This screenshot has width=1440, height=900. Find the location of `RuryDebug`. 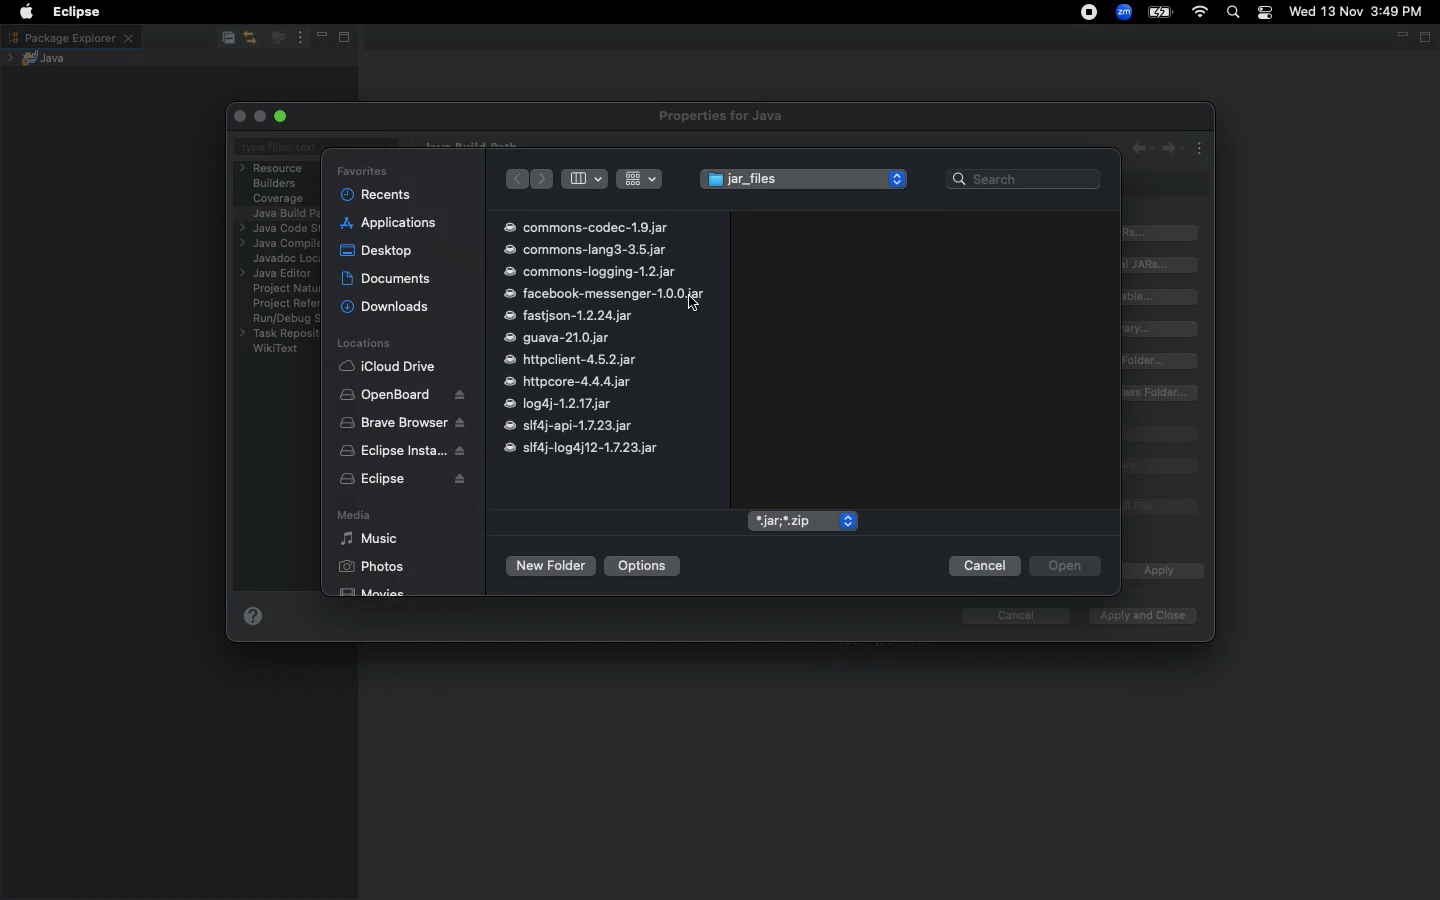

RuryDebug is located at coordinates (286, 321).